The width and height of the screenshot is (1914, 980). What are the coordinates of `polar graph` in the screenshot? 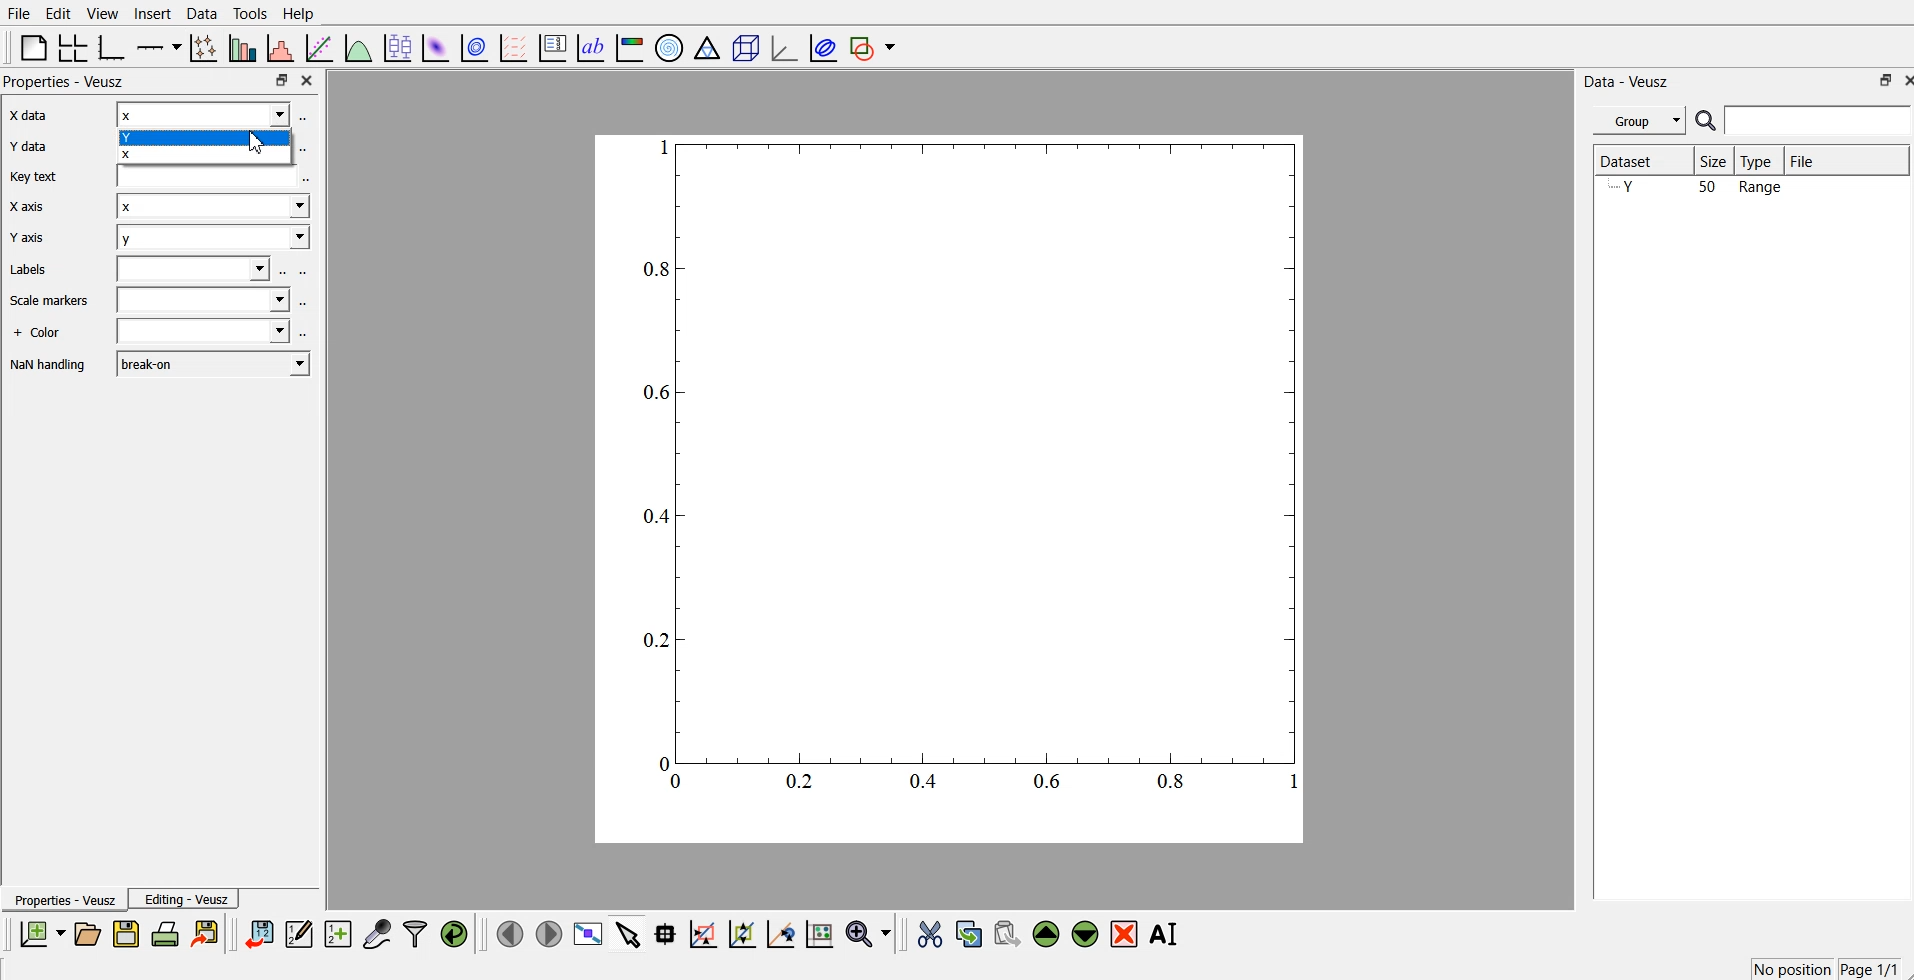 It's located at (670, 46).